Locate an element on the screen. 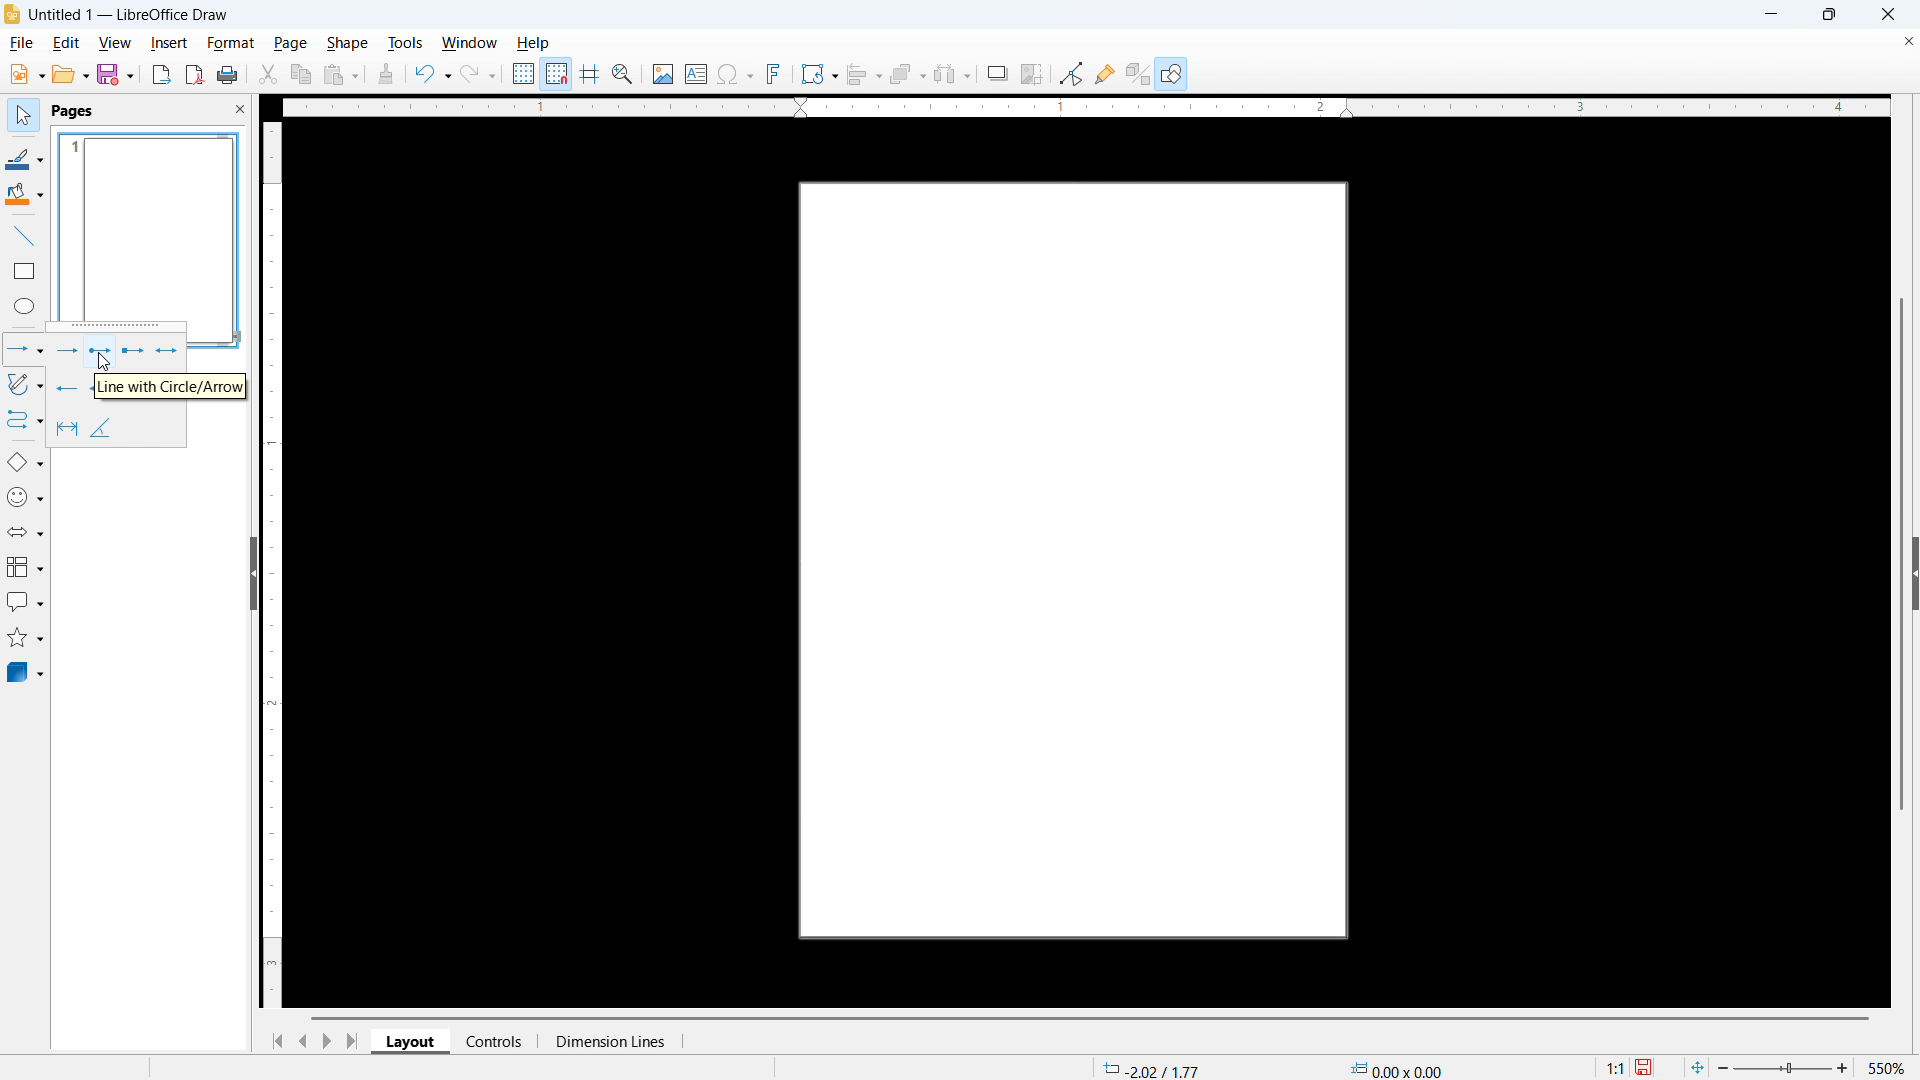 The height and width of the screenshot is (1080, 1920). Controls  is located at coordinates (496, 1041).